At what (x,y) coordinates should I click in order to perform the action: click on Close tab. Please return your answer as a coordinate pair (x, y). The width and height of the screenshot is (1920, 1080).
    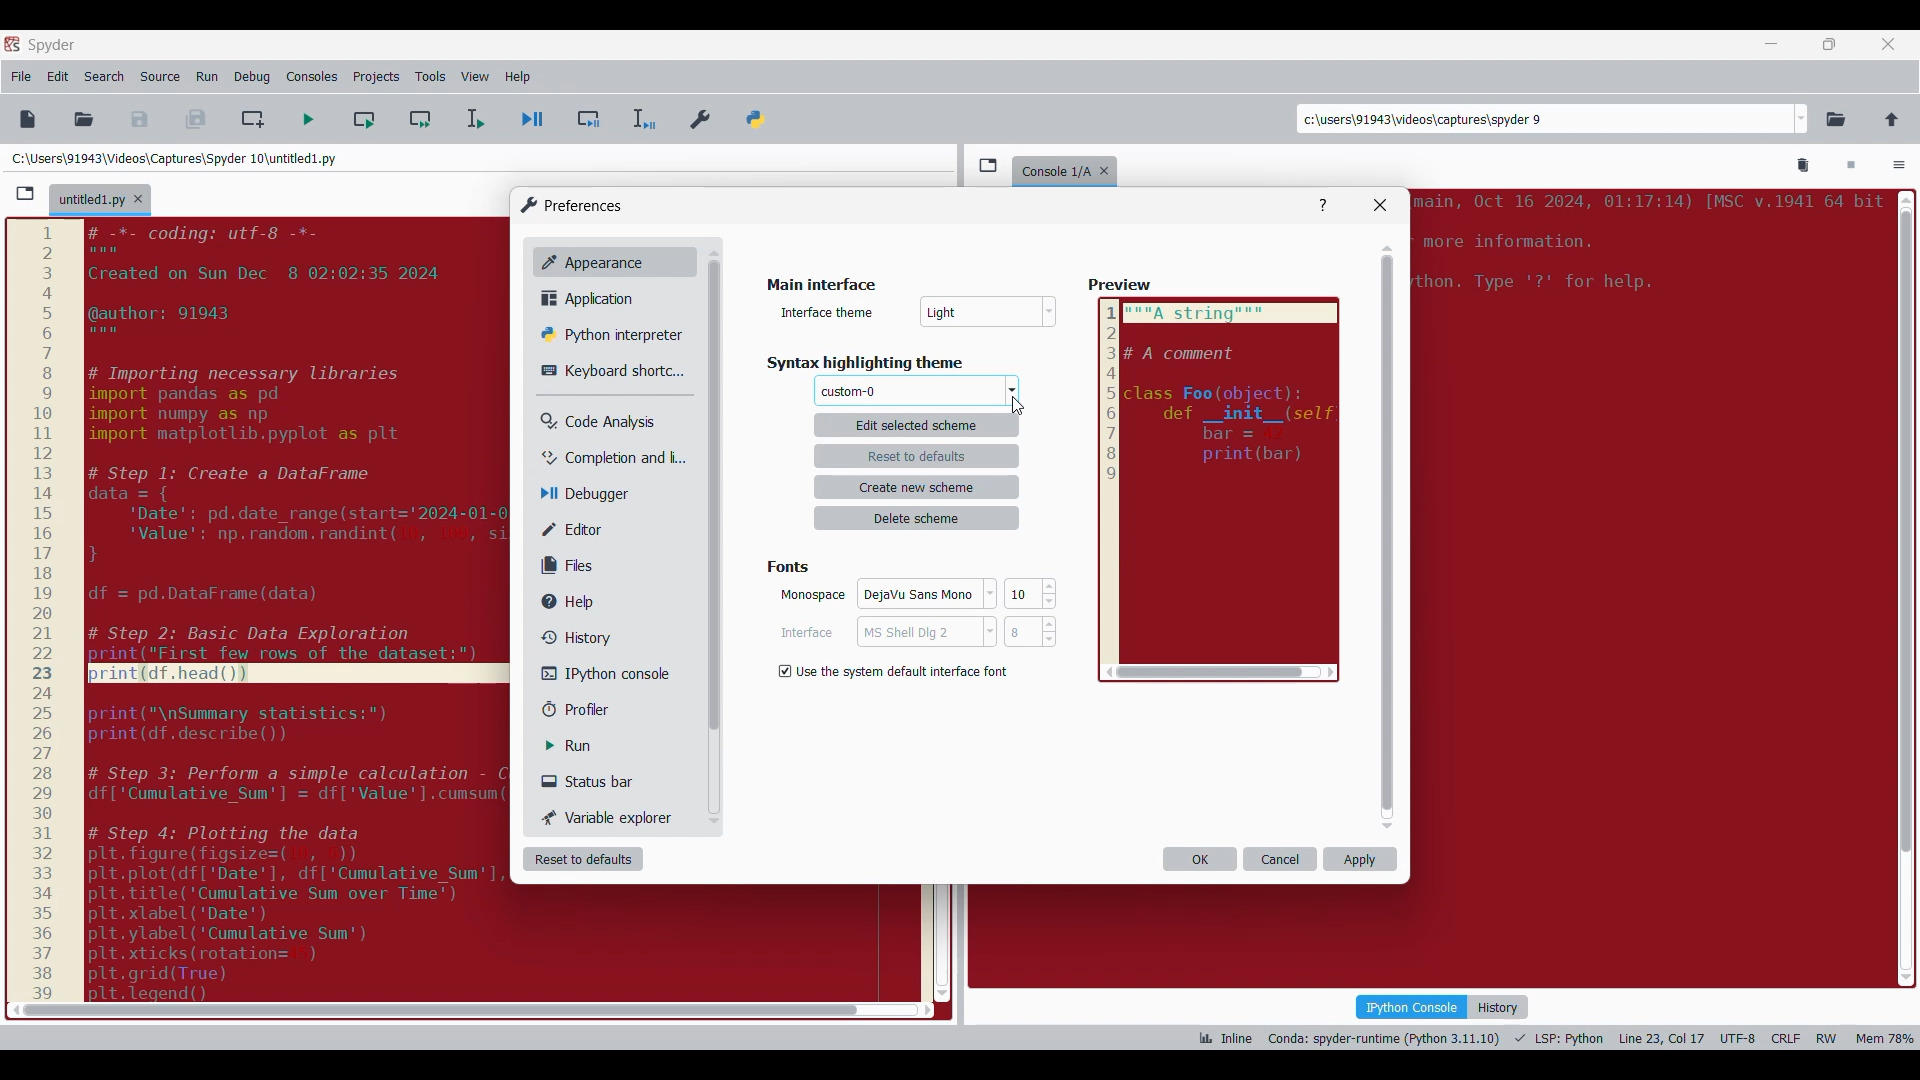
    Looking at the image, I should click on (138, 199).